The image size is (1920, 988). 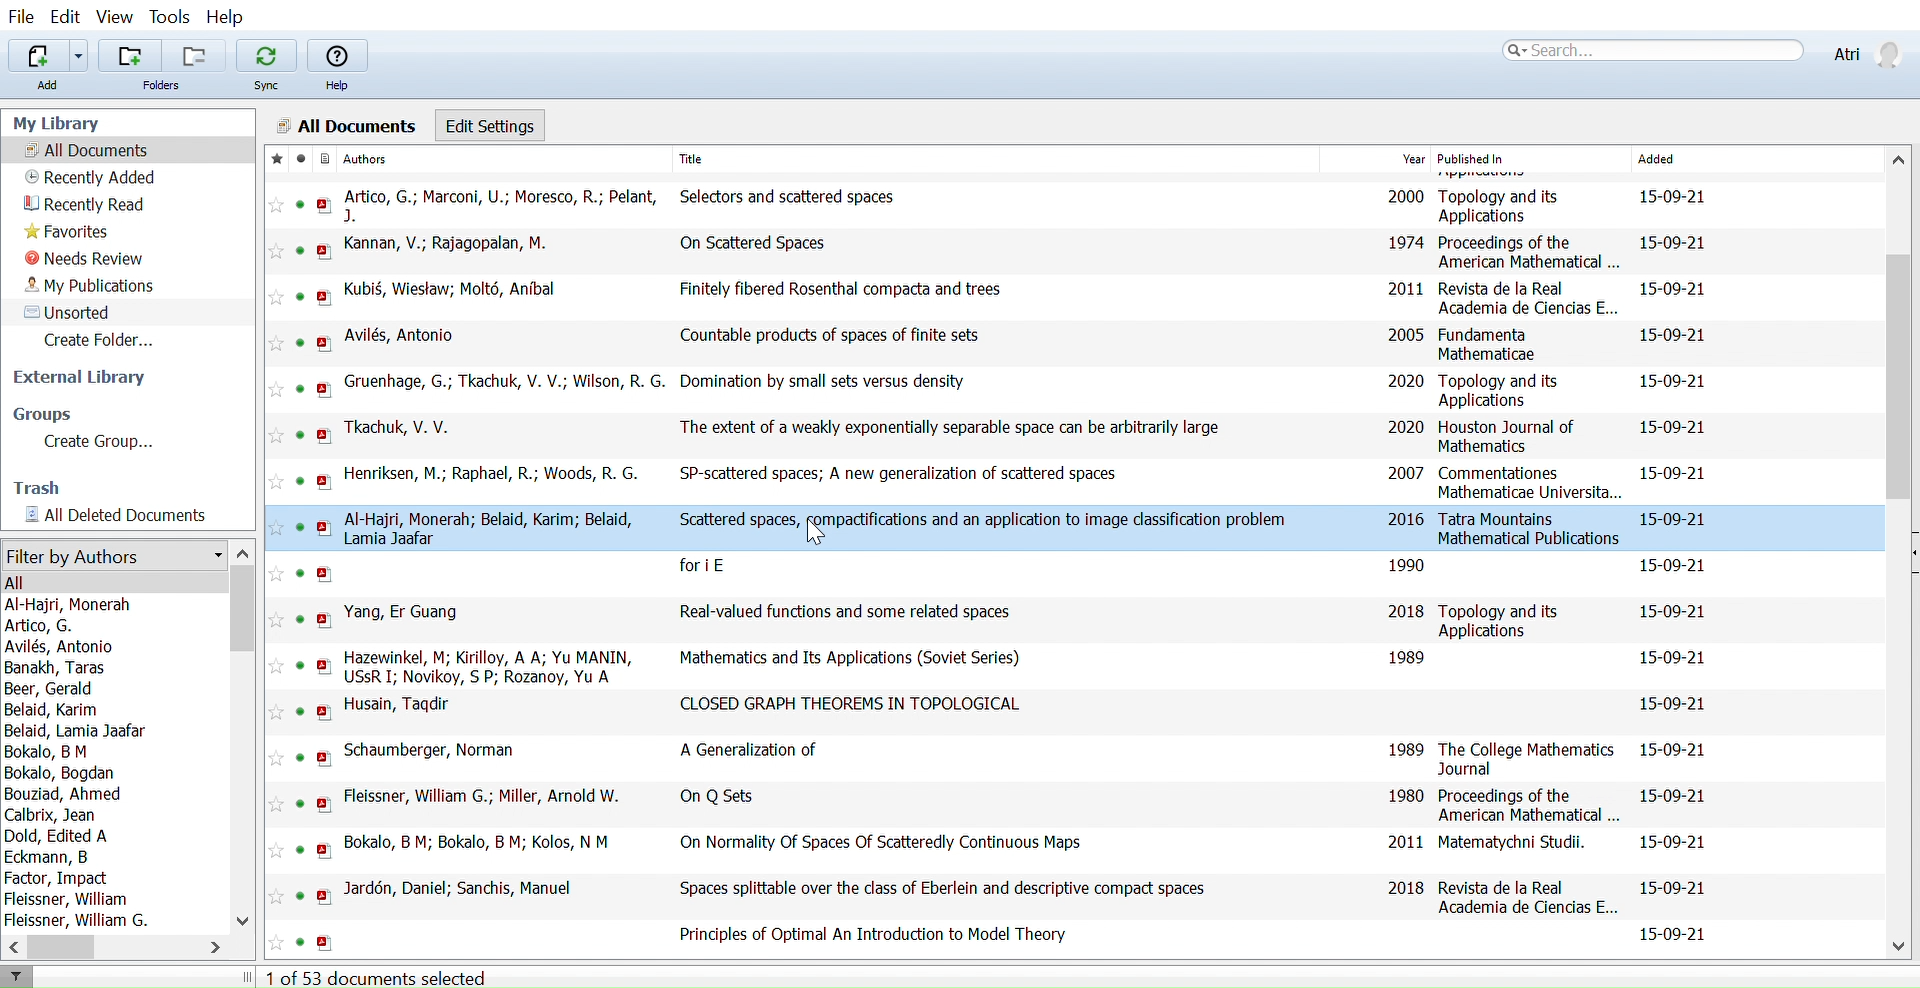 What do you see at coordinates (986, 520) in the screenshot?
I see `Scattered spaces, rompadtifications and an application to image classification problem` at bounding box center [986, 520].